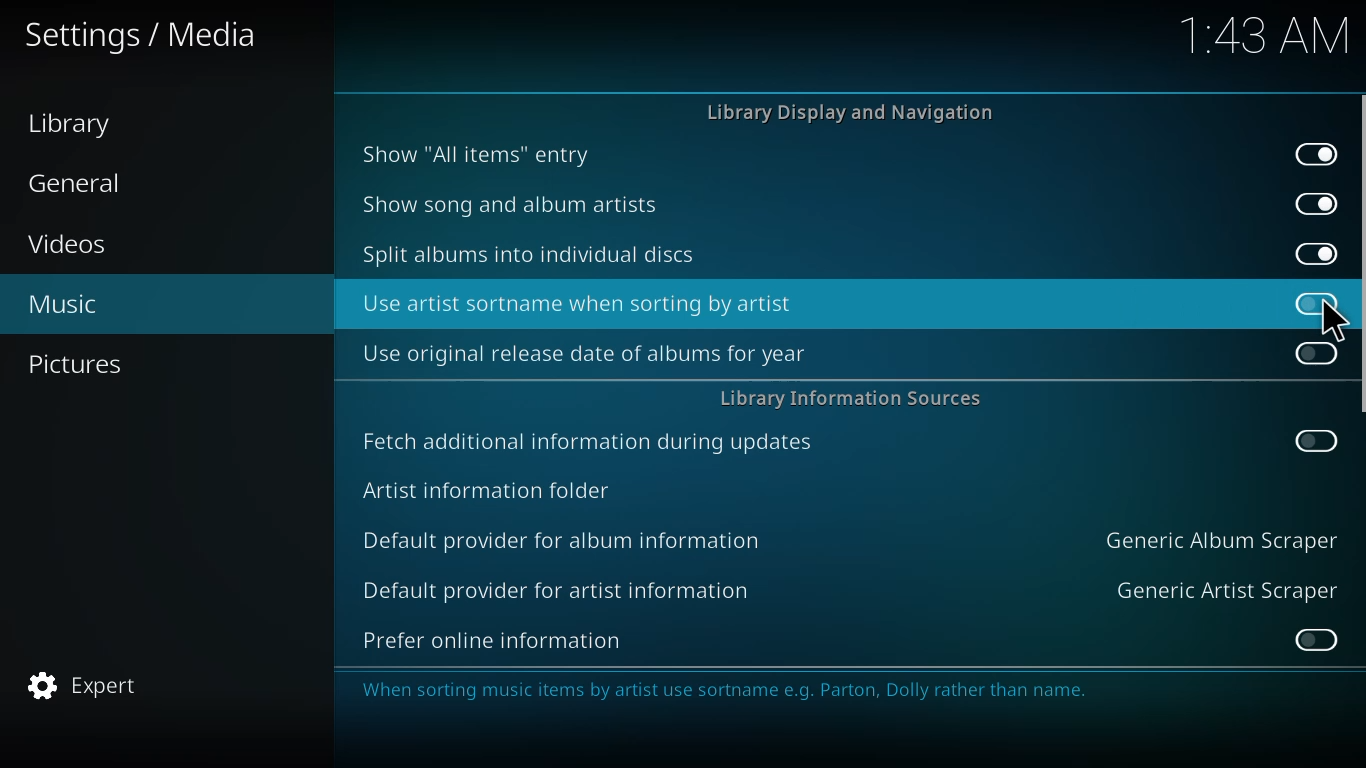 This screenshot has height=768, width=1366. What do you see at coordinates (487, 489) in the screenshot?
I see `artist info folder` at bounding box center [487, 489].